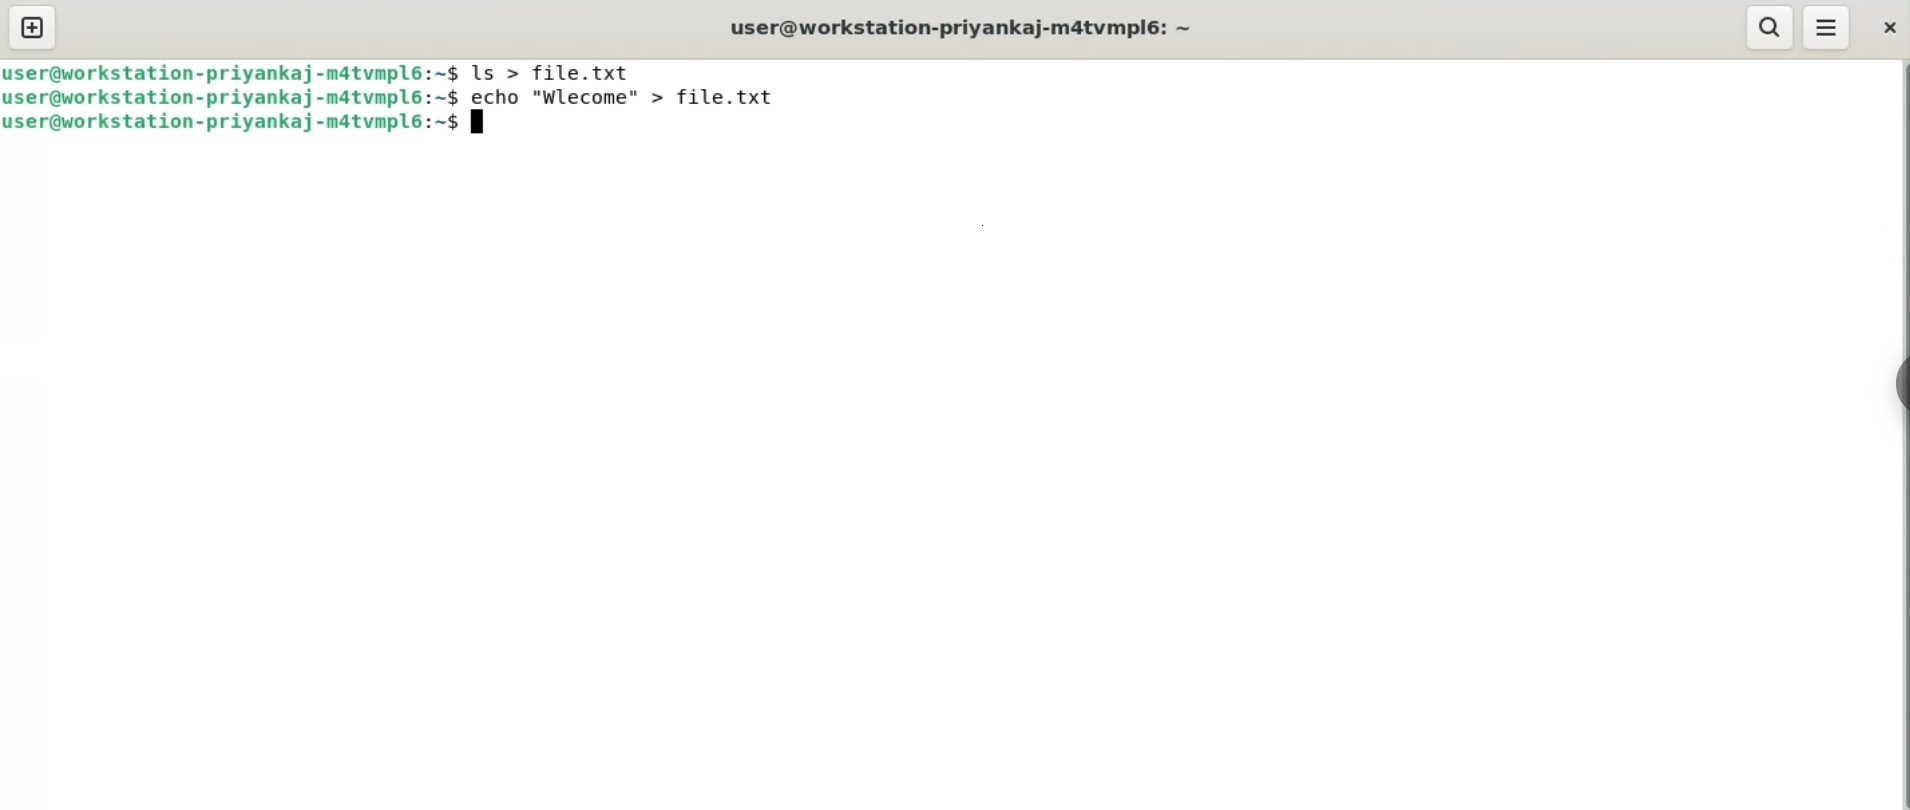  I want to click on user@workstation-priyankaj-m4tvmpl6: ~$, so click(231, 99).